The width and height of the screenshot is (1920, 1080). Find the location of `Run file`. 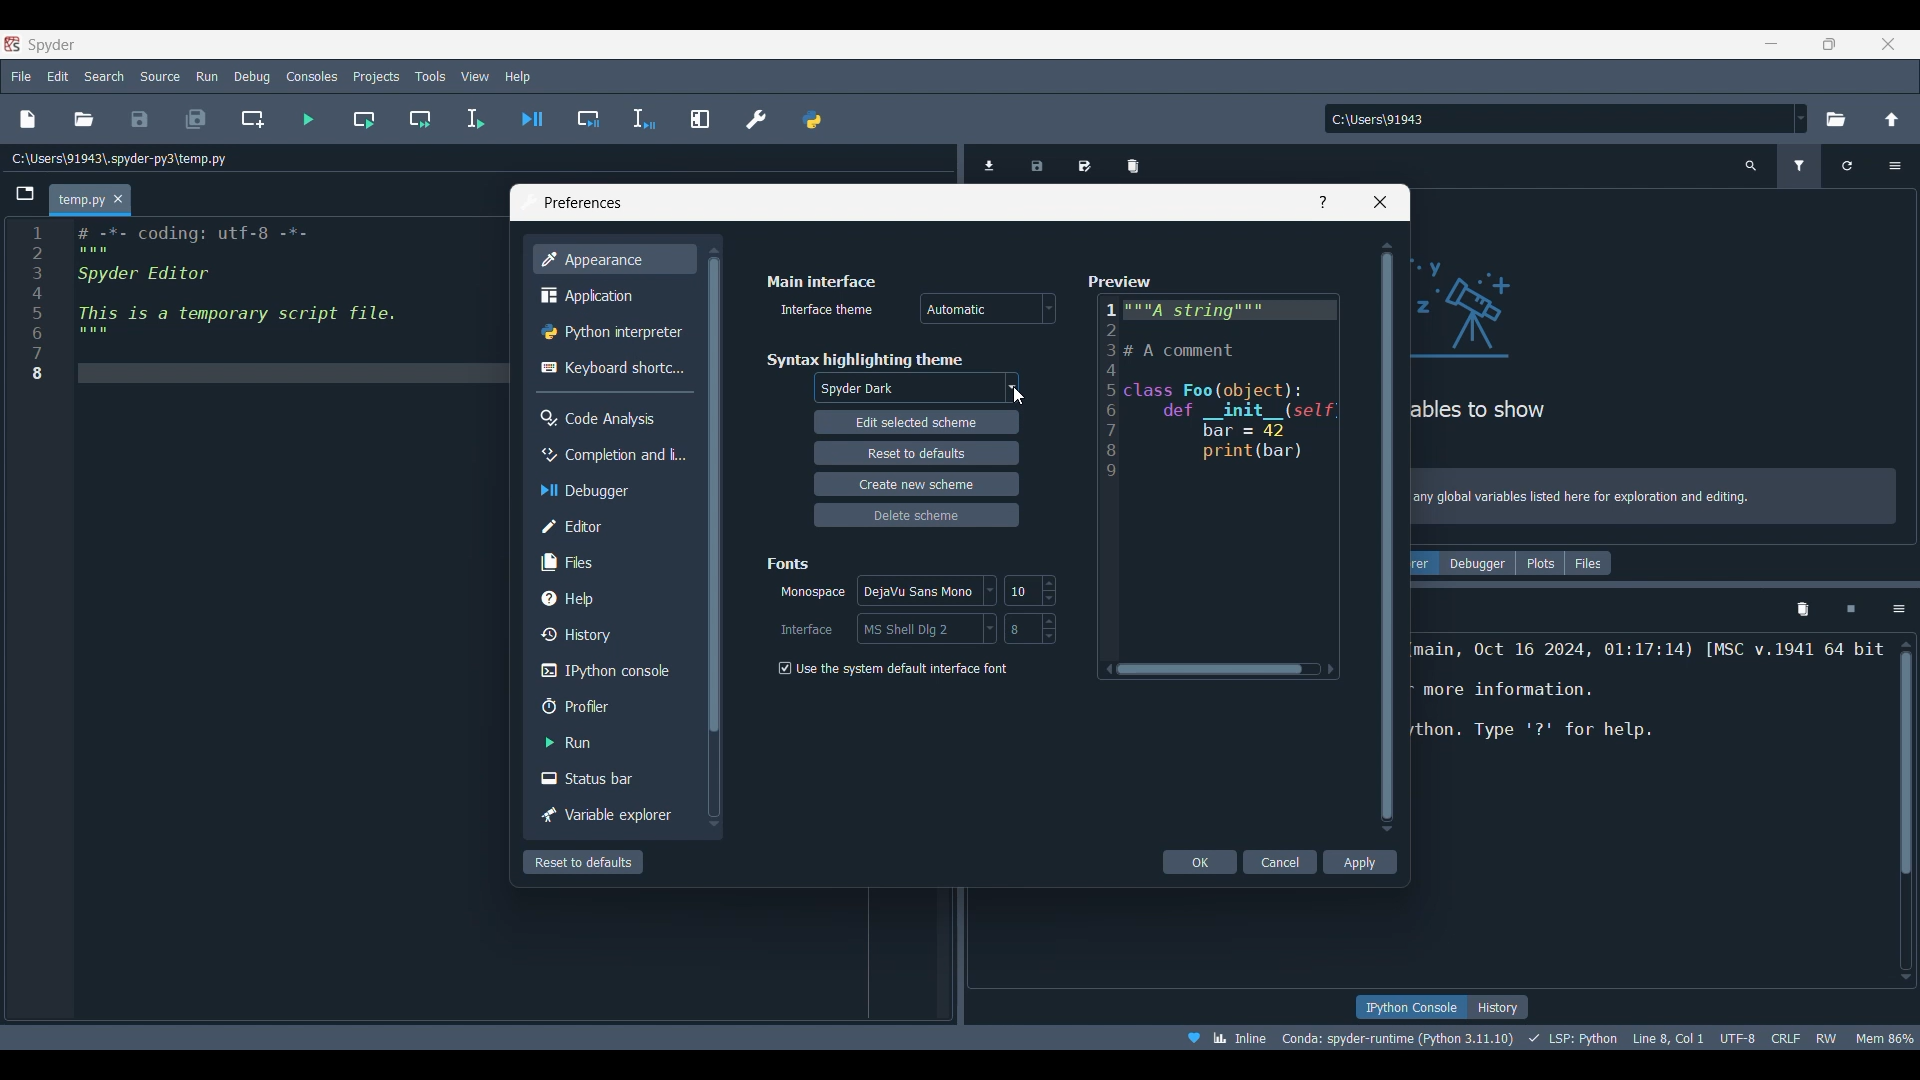

Run file is located at coordinates (308, 119).